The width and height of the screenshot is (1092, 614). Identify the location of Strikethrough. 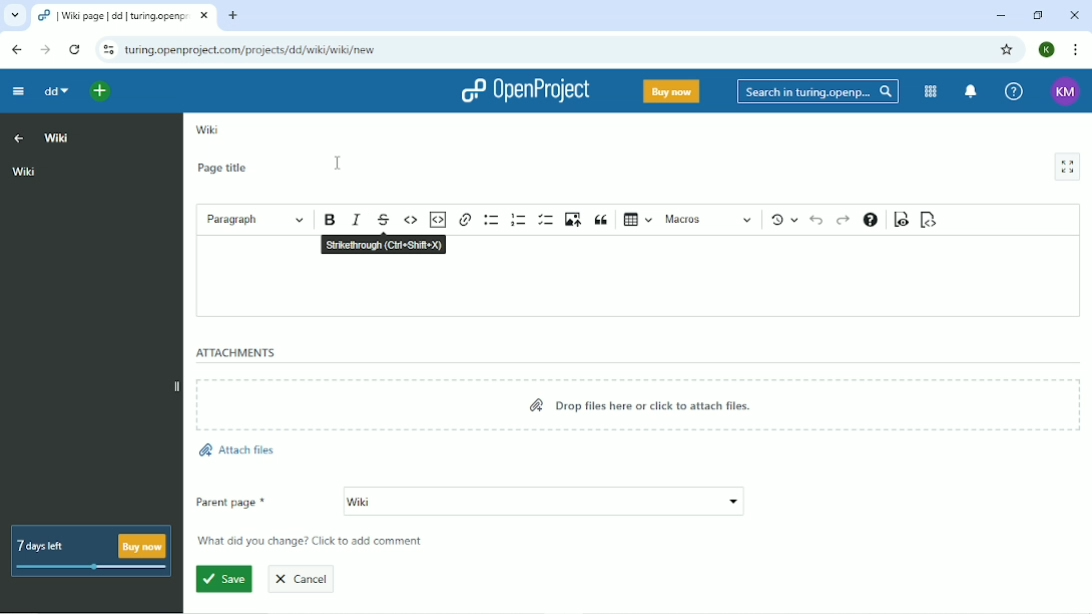
(381, 218).